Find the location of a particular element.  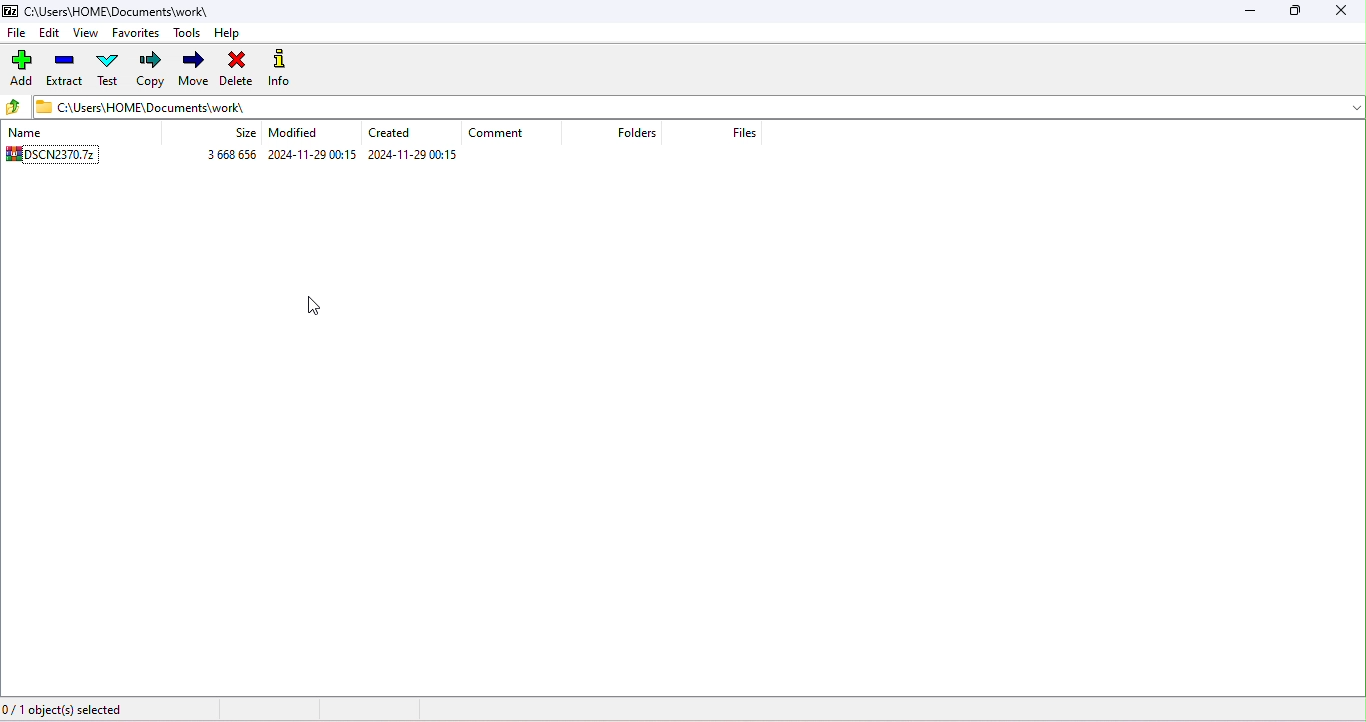

c\users\home\document\work\ is located at coordinates (126, 11).